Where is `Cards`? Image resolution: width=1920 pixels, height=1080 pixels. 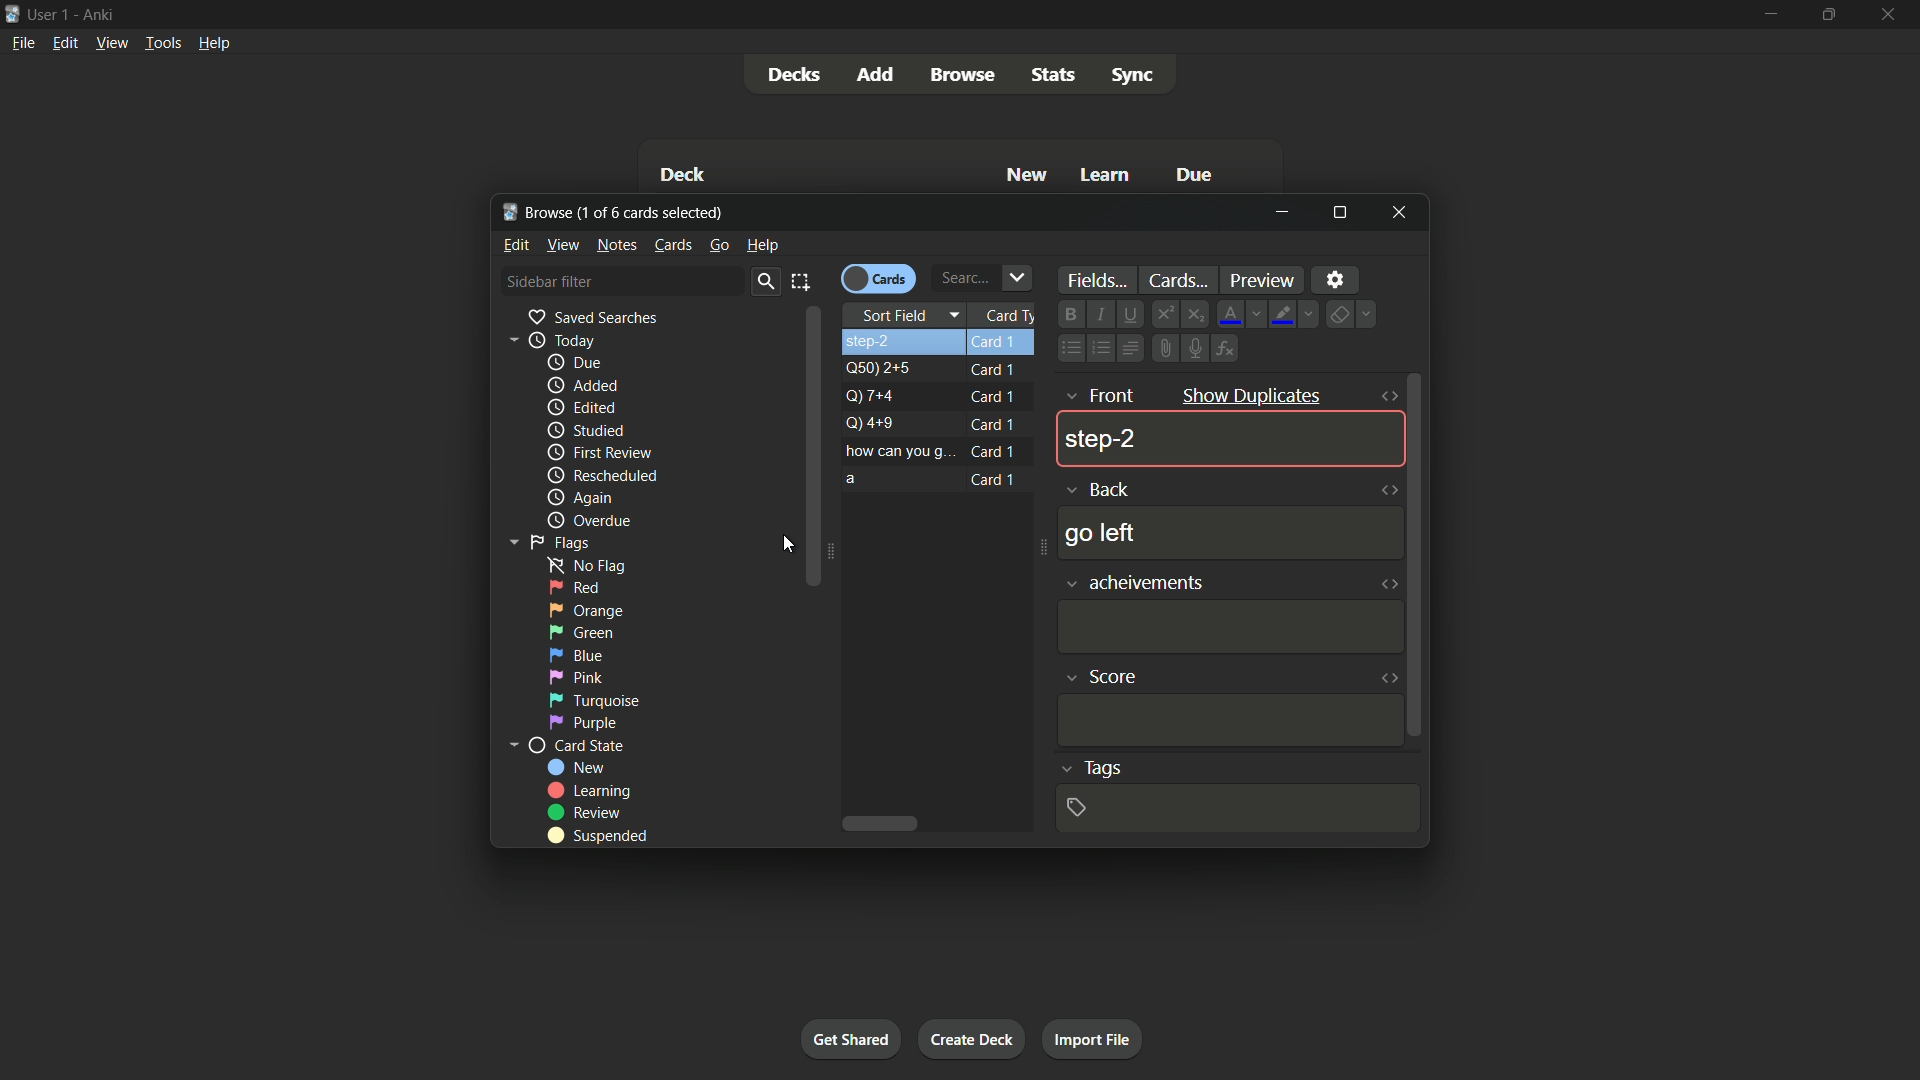
Cards is located at coordinates (878, 277).